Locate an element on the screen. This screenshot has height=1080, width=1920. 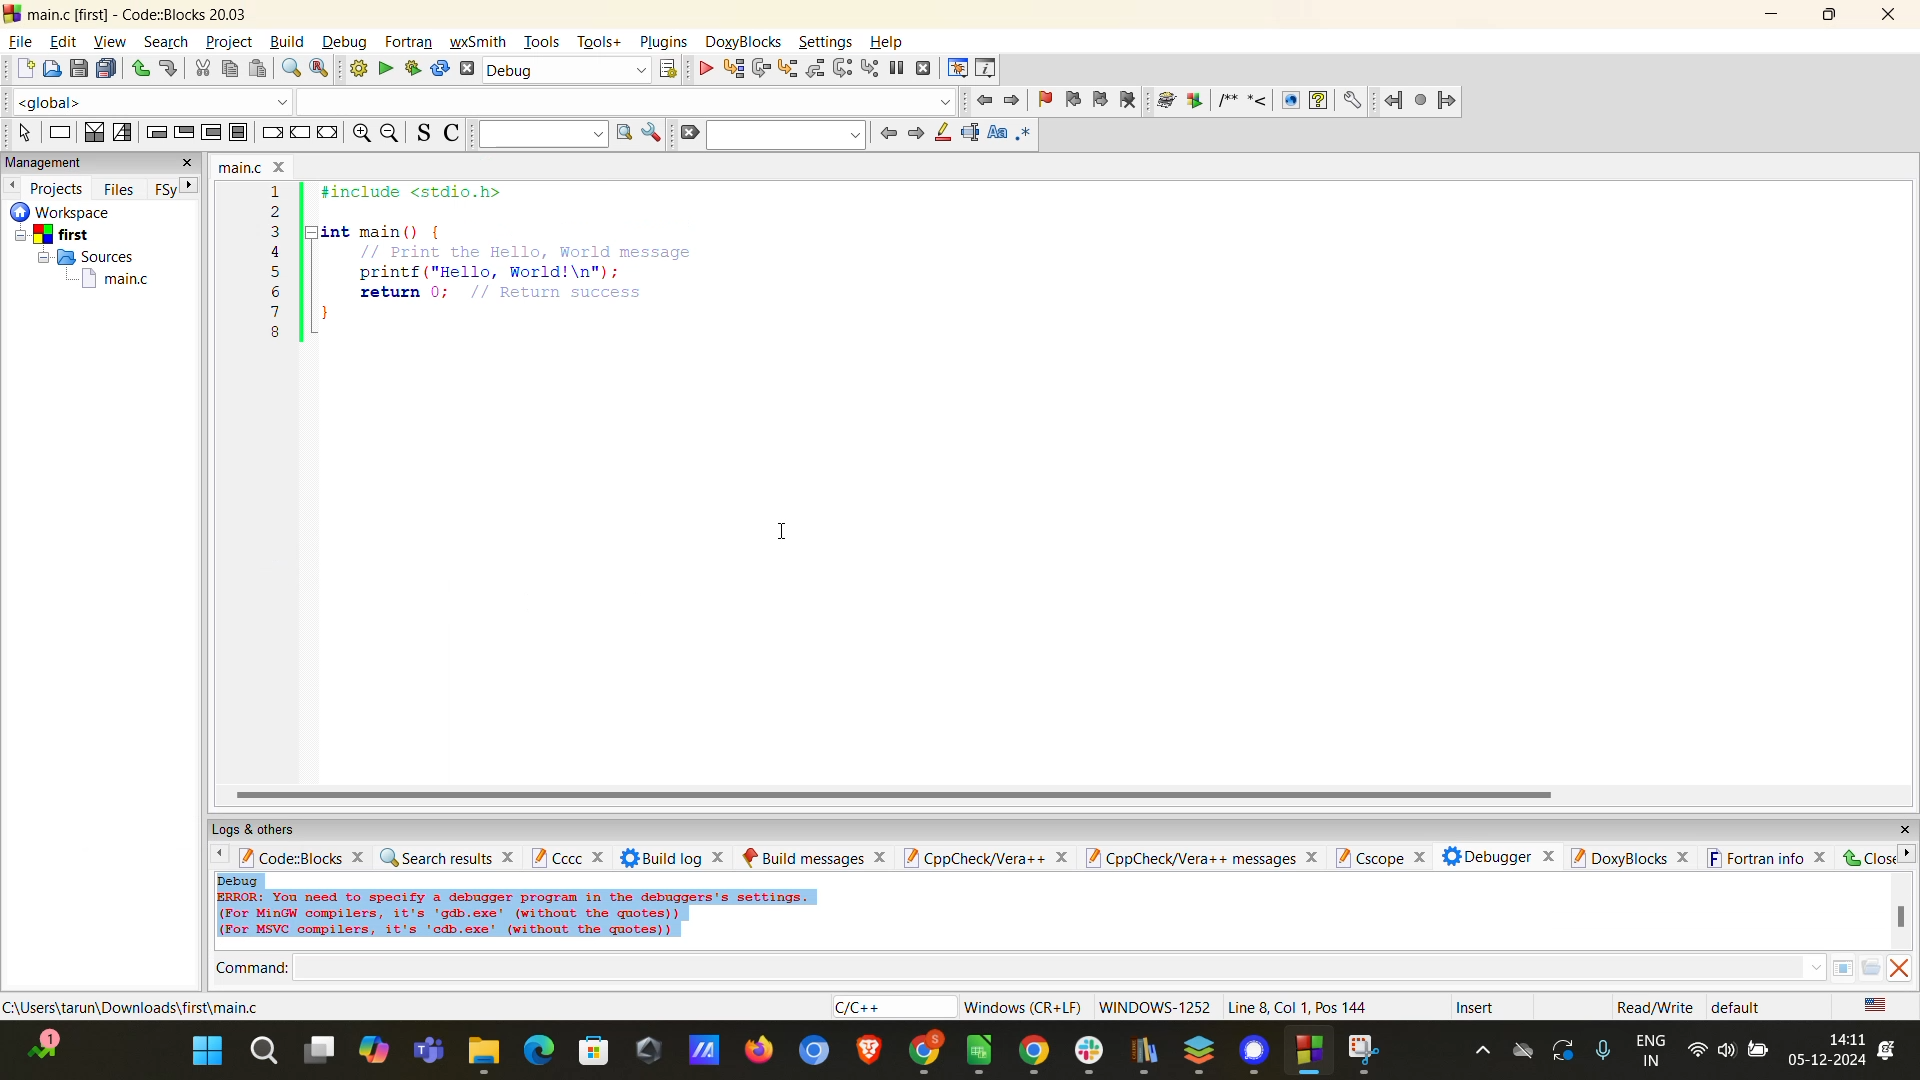
first is located at coordinates (54, 234).